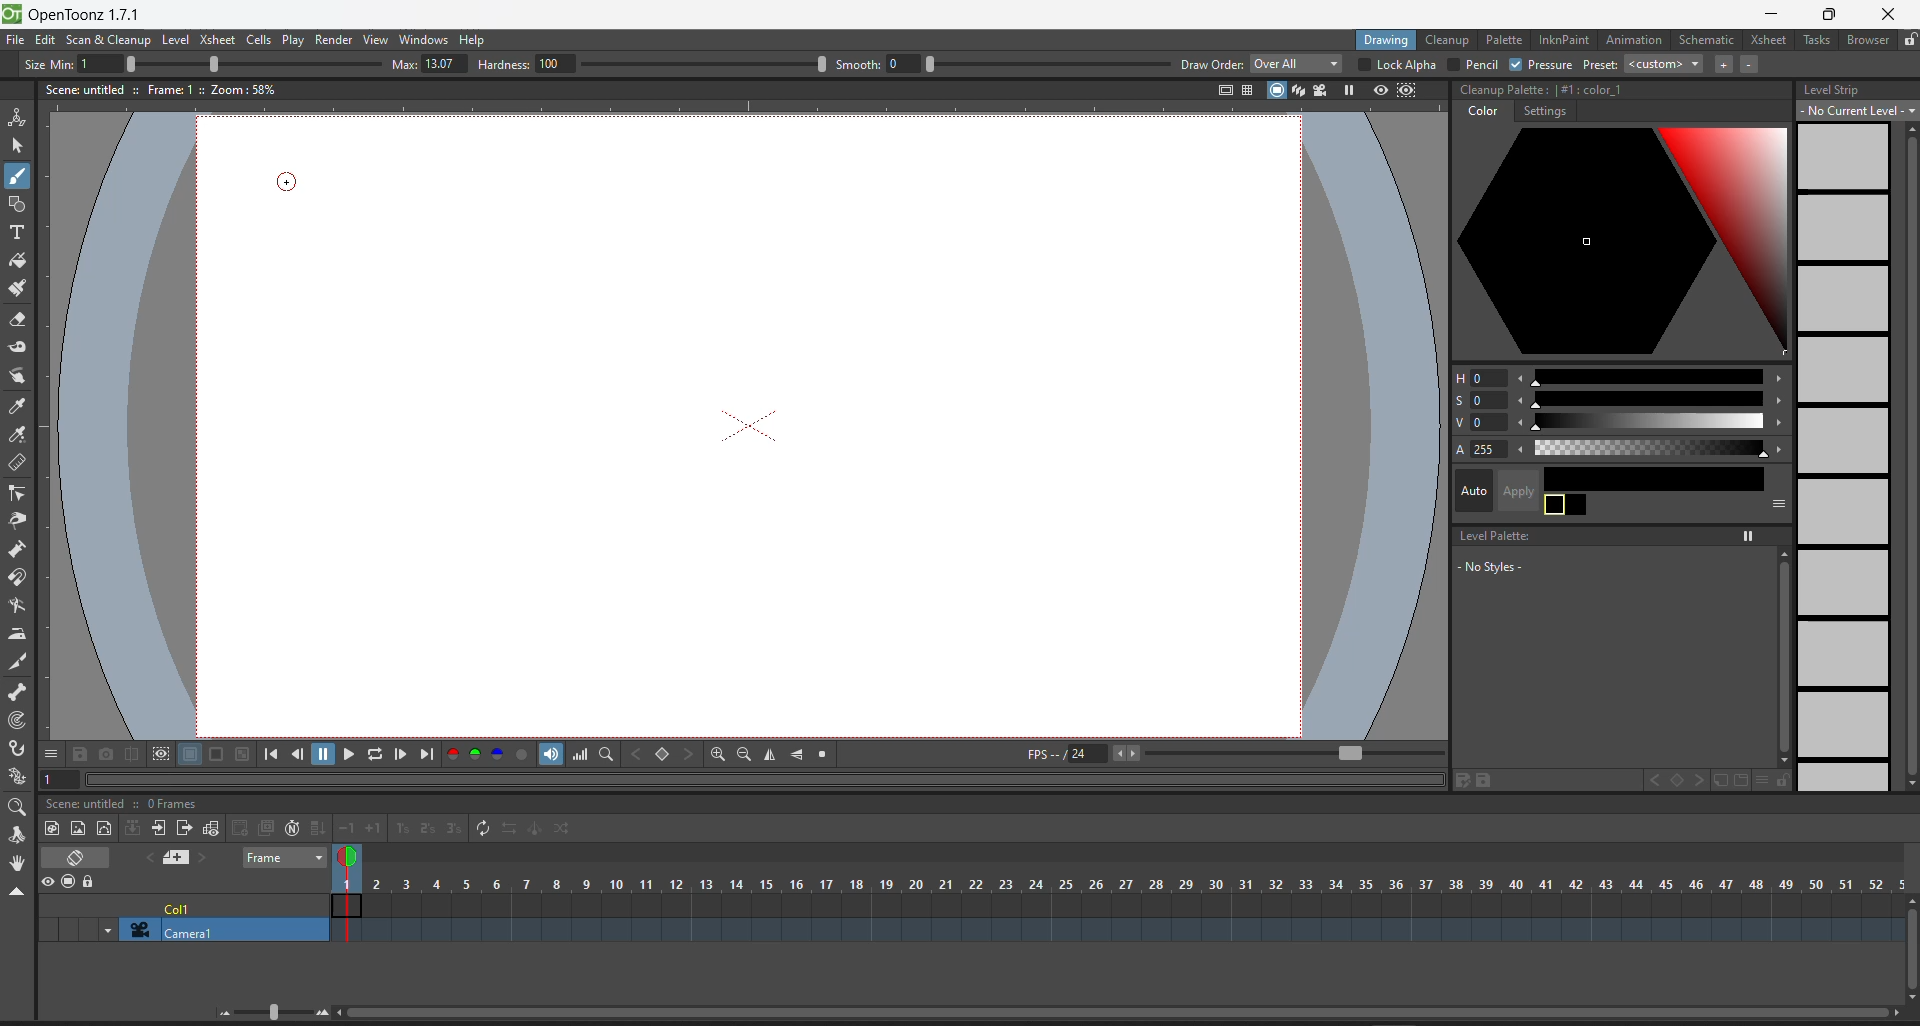  I want to click on preset, so click(1643, 64).